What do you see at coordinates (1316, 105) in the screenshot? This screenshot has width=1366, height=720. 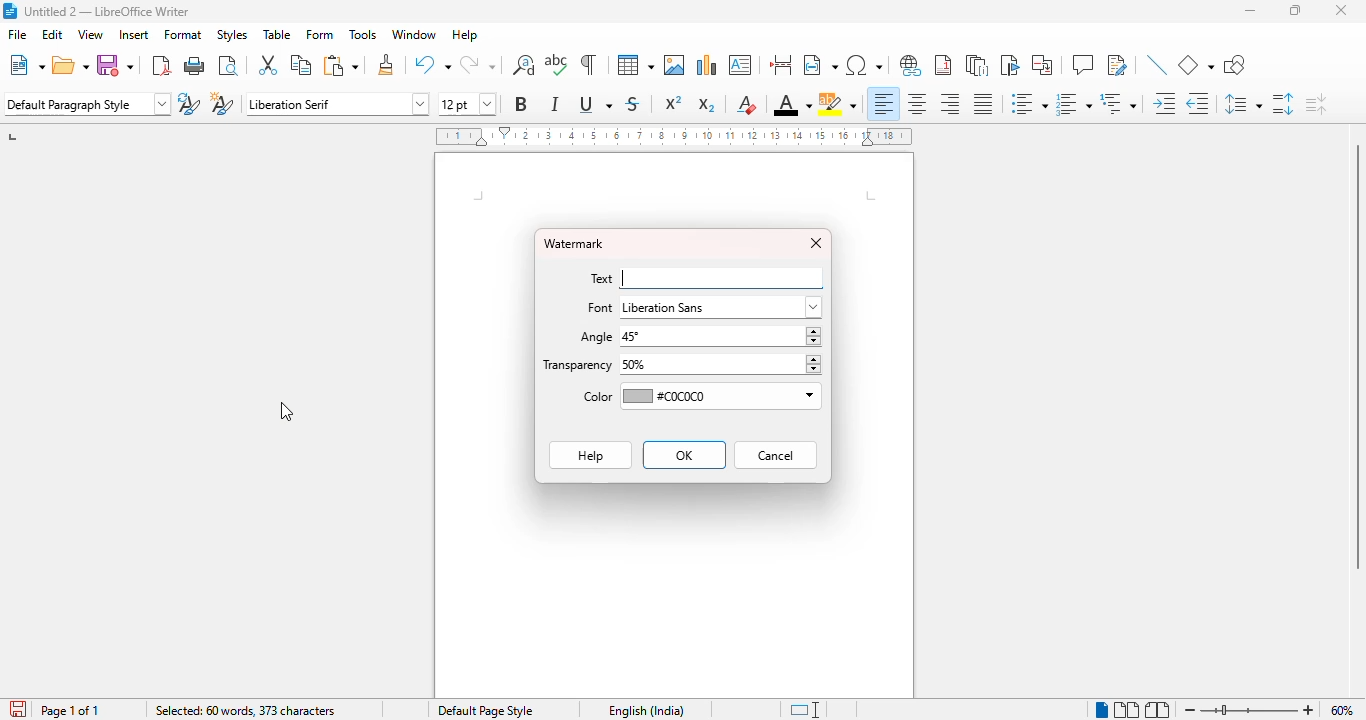 I see `decrease paragraph spacing` at bounding box center [1316, 105].